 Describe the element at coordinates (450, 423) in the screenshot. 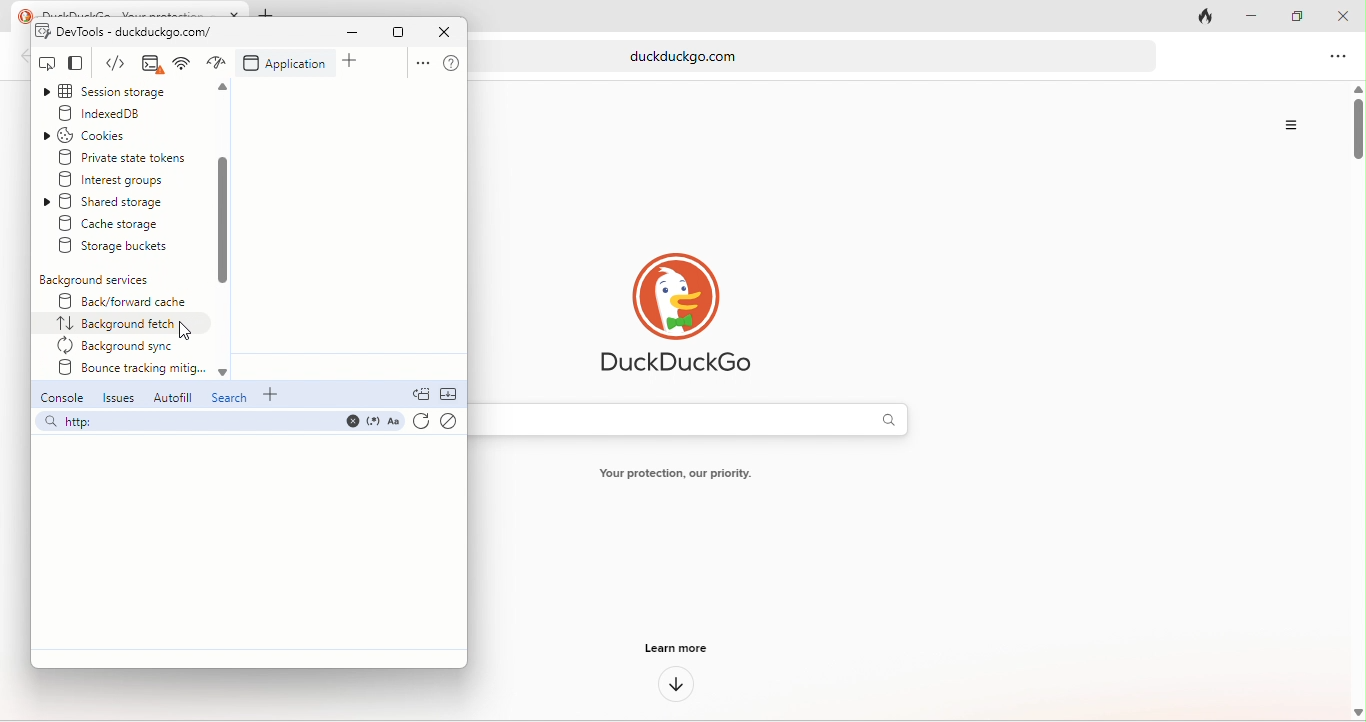

I see `clear` at that location.